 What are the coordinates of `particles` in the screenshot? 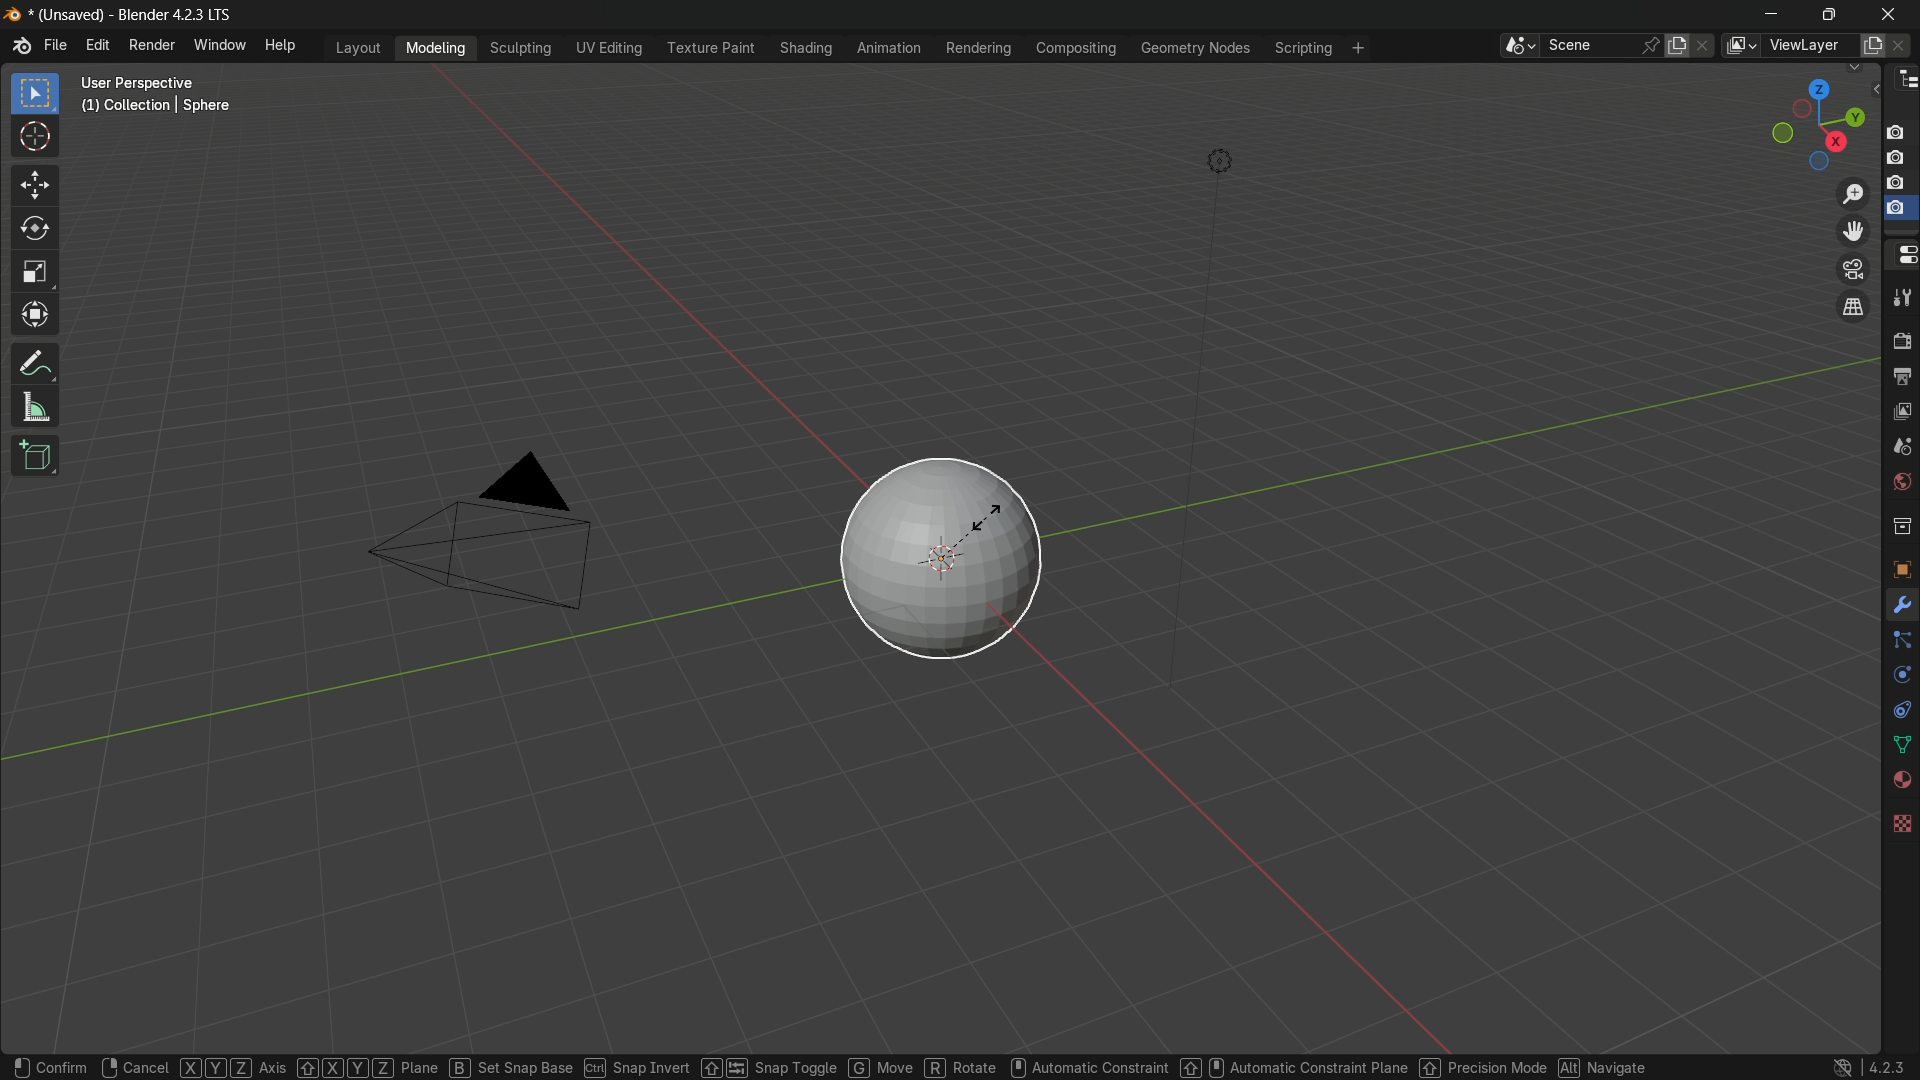 It's located at (1902, 645).